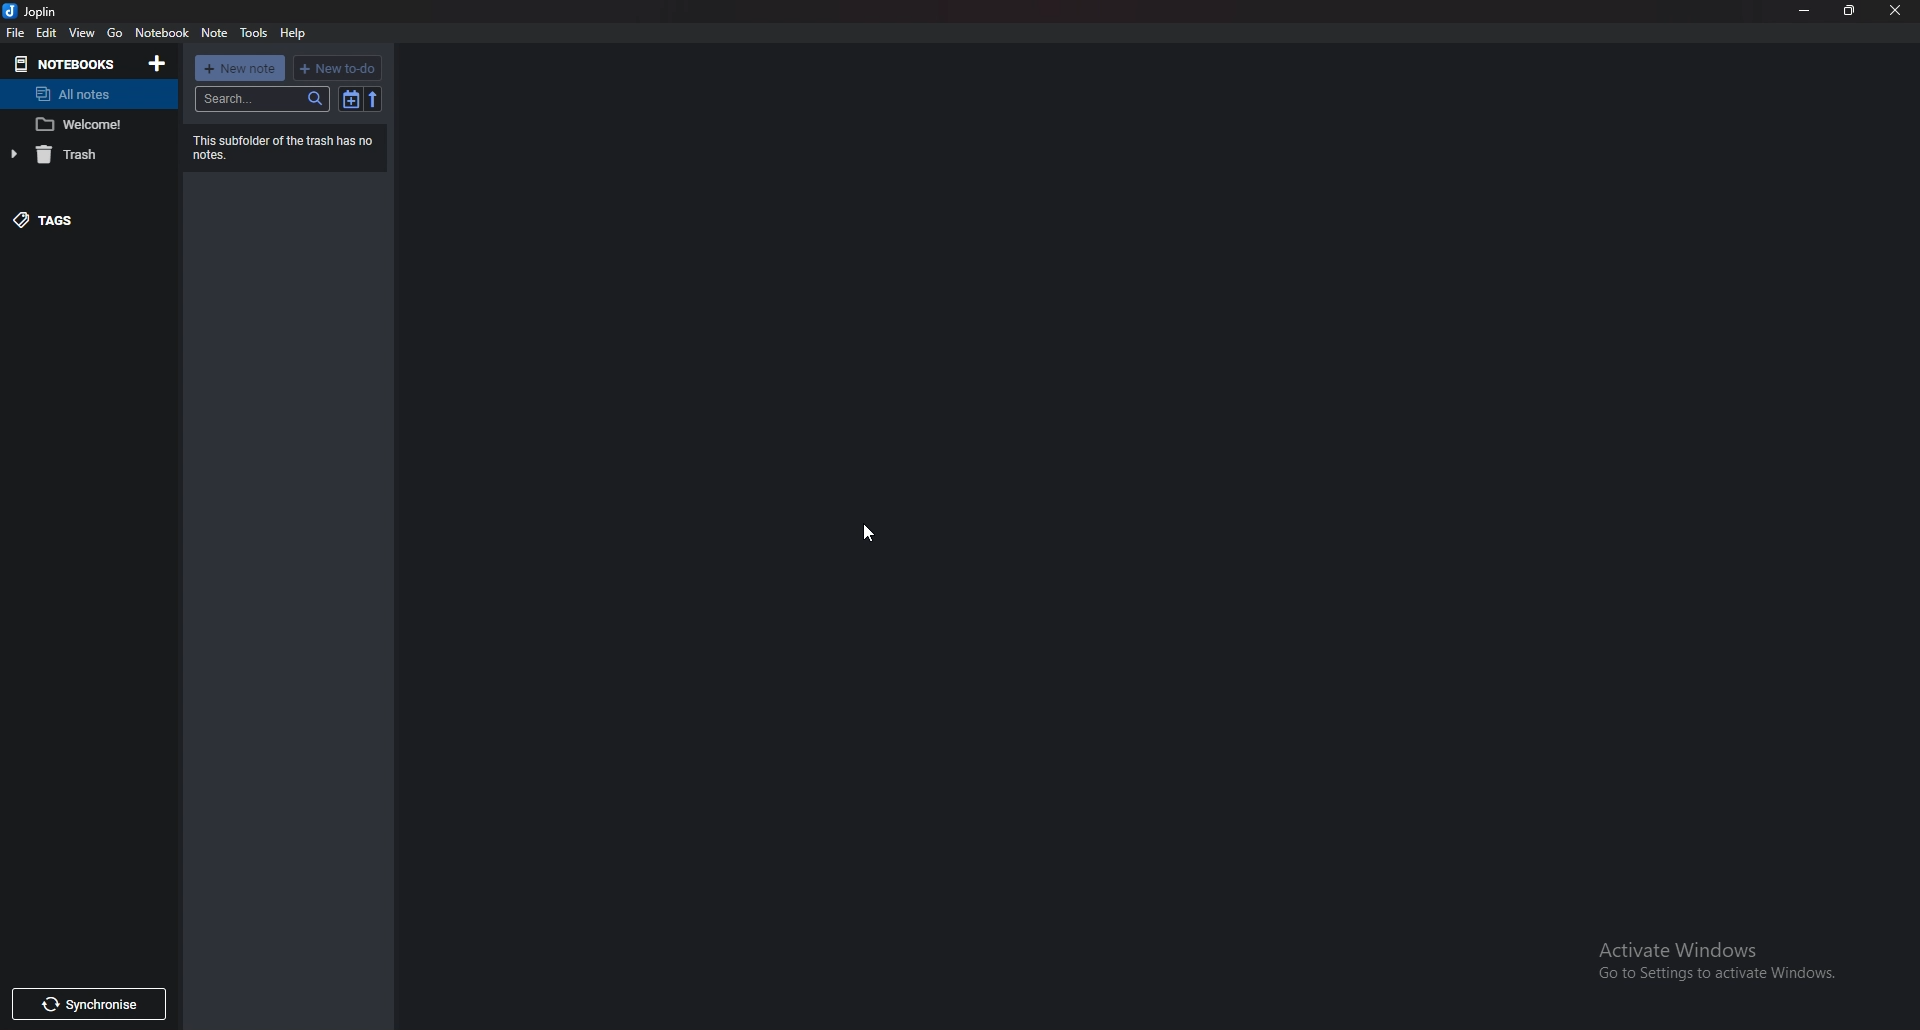  I want to click on notebook, so click(161, 33).